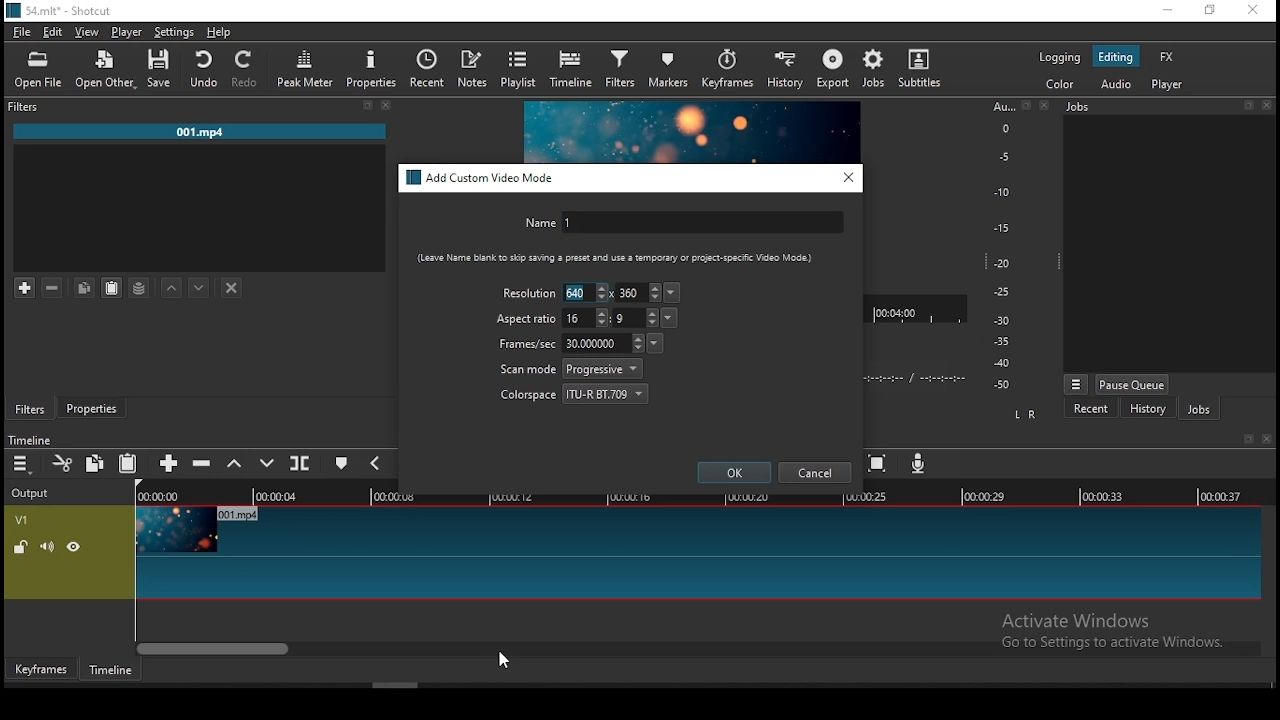 This screenshot has width=1280, height=720. I want to click on pause queue, so click(1132, 384).